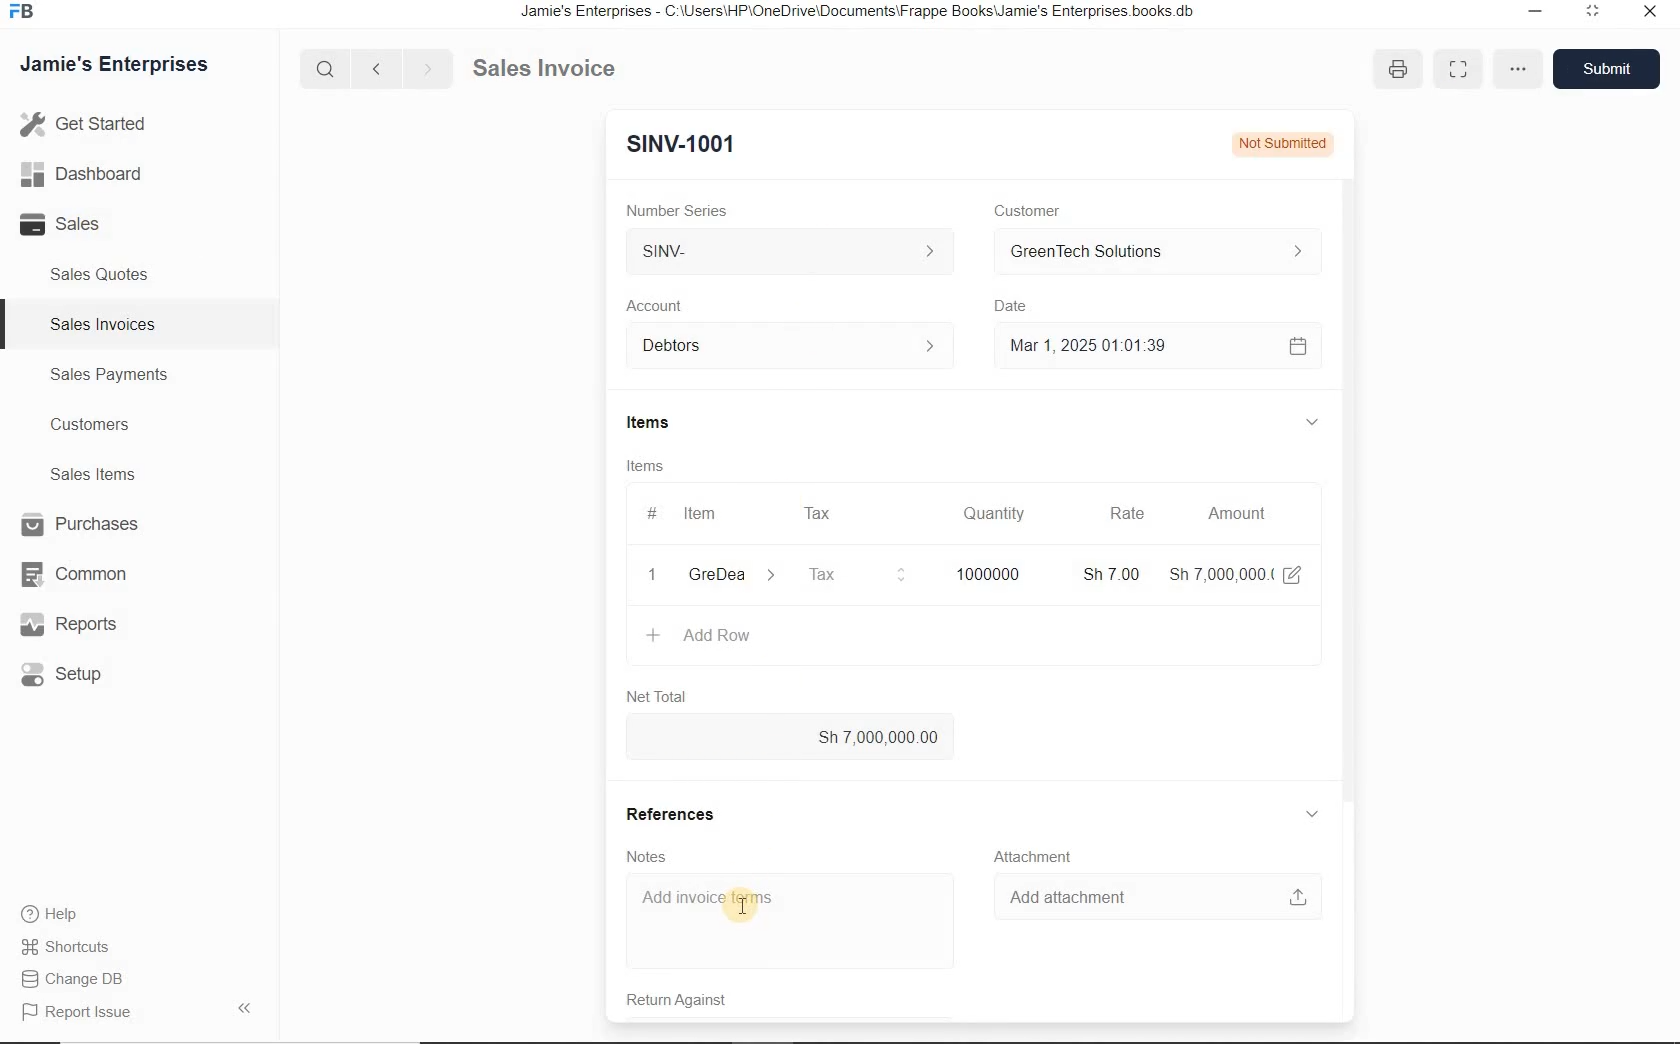  Describe the element at coordinates (1296, 345) in the screenshot. I see `calender` at that location.